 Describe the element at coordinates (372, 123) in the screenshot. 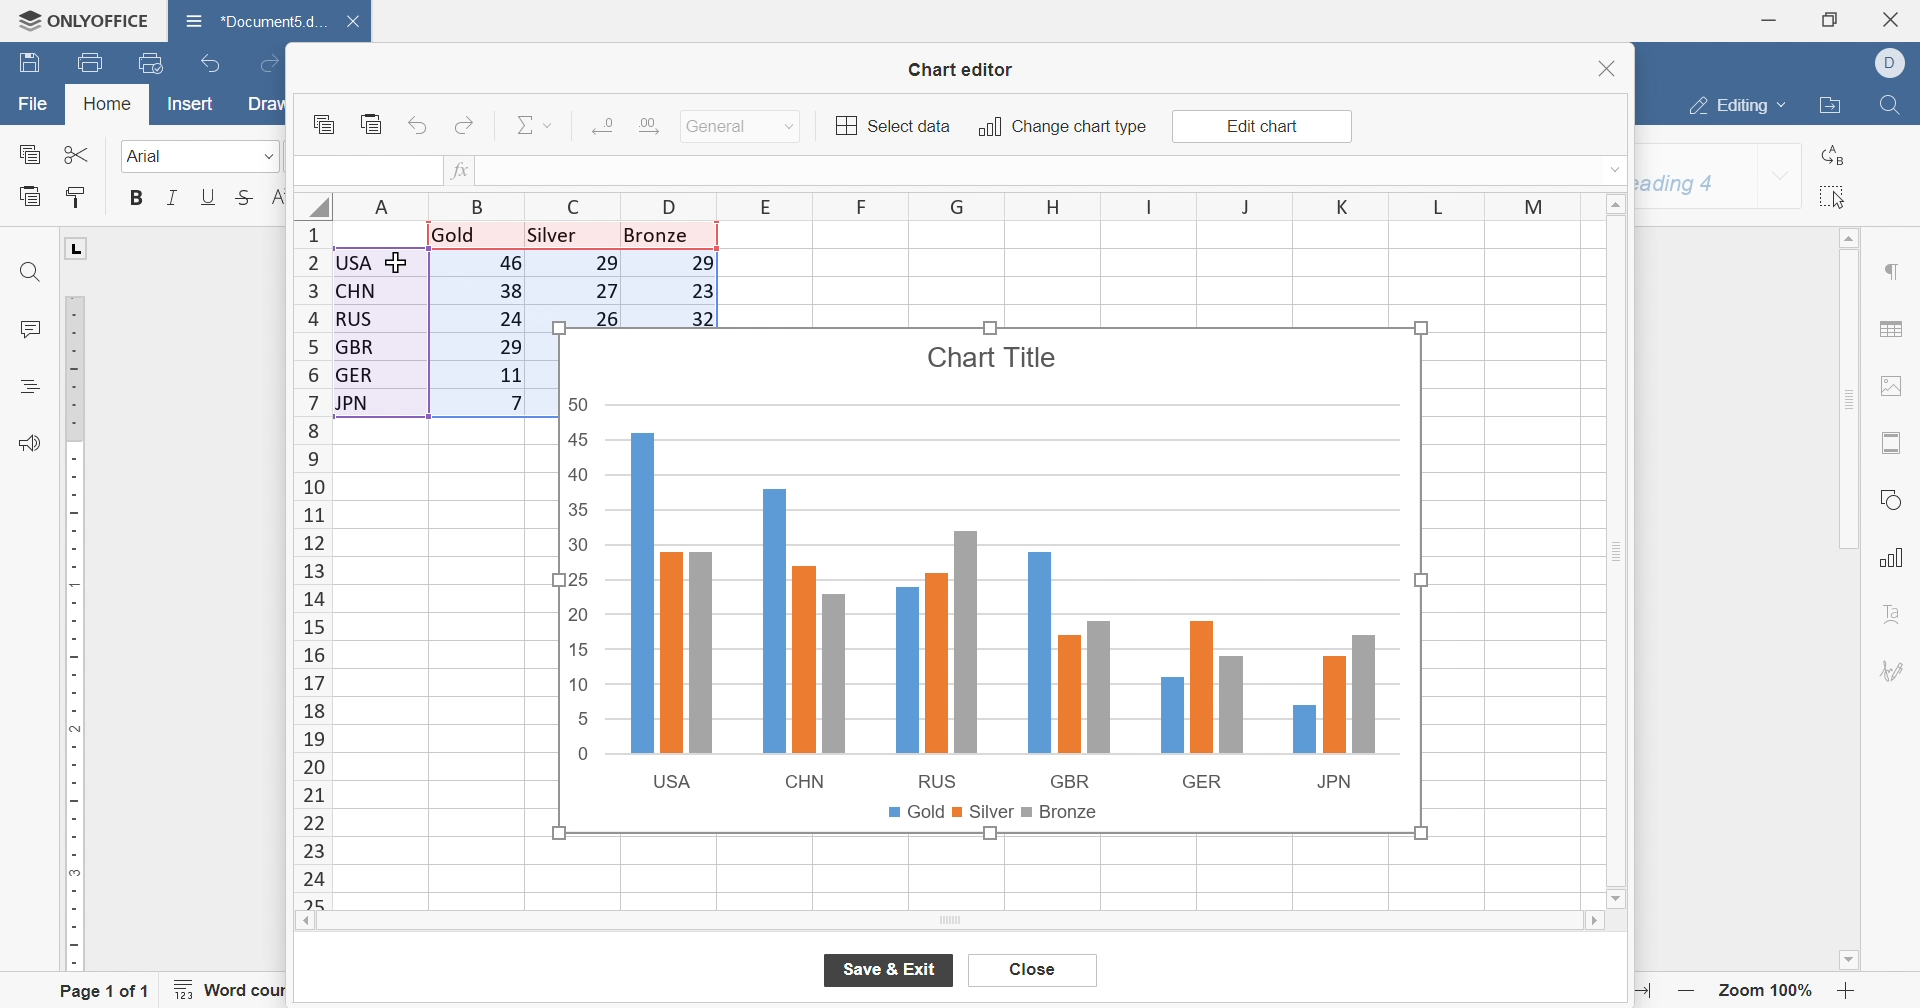

I see `paste` at that location.